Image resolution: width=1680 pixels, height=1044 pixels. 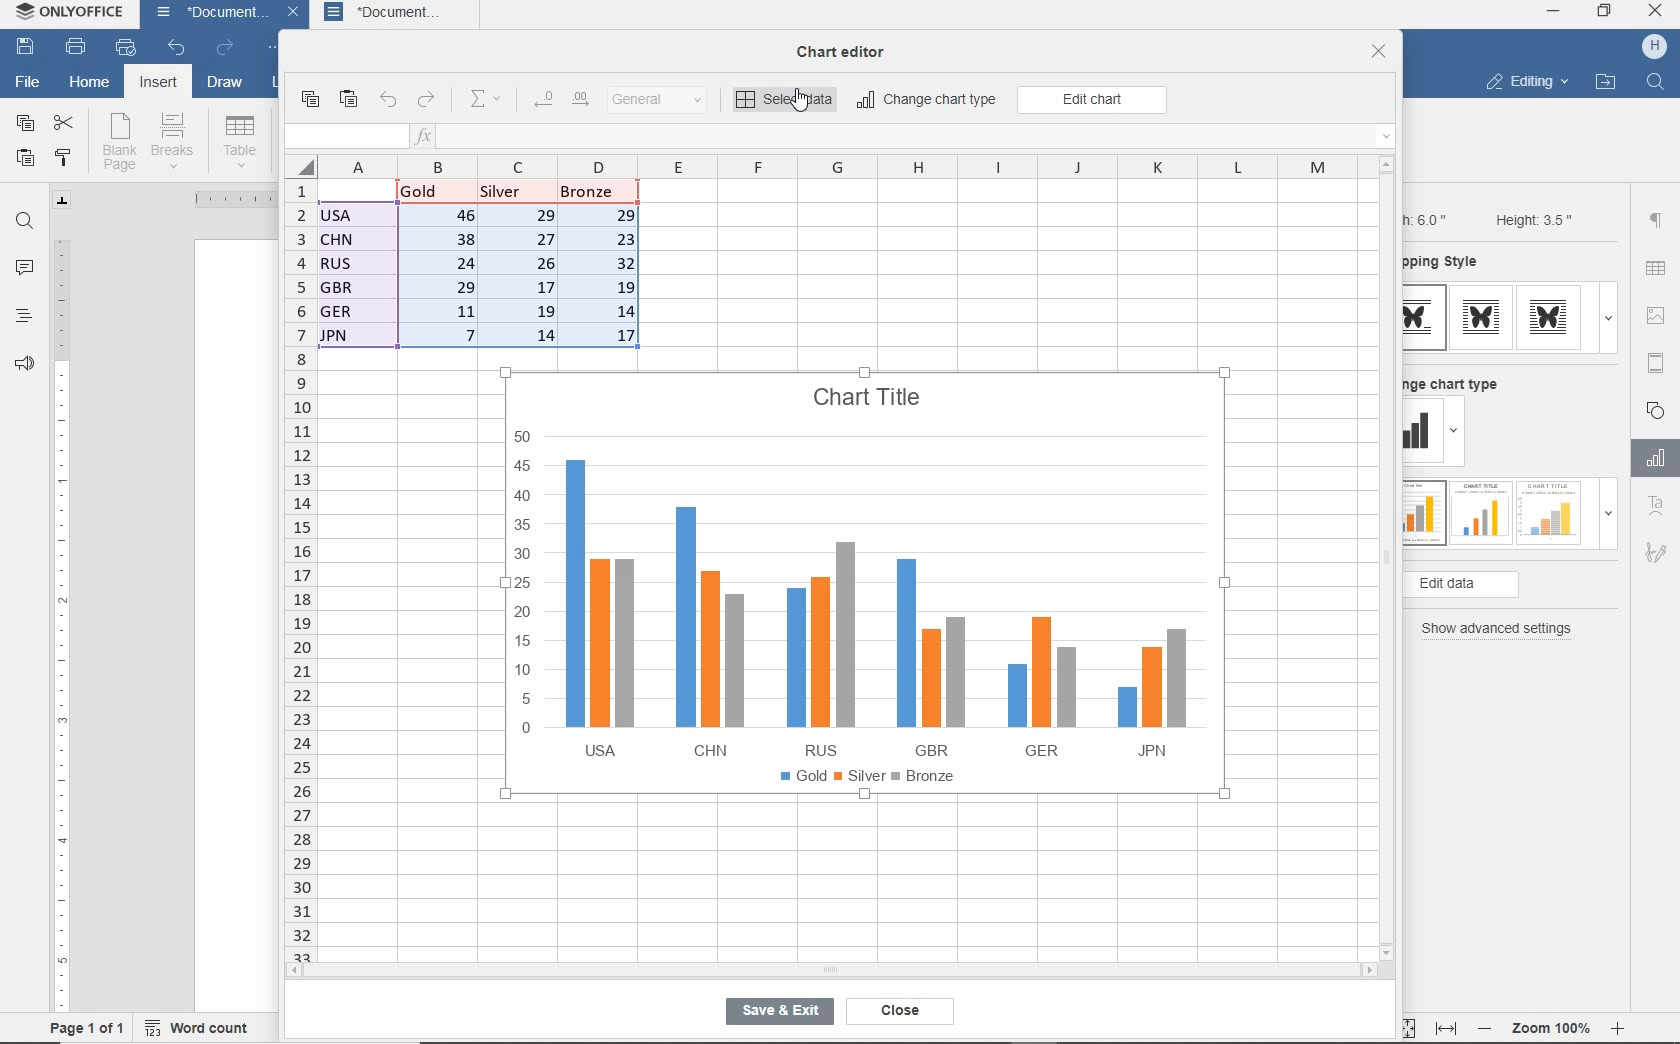 What do you see at coordinates (203, 1025) in the screenshot?
I see `word count` at bounding box center [203, 1025].